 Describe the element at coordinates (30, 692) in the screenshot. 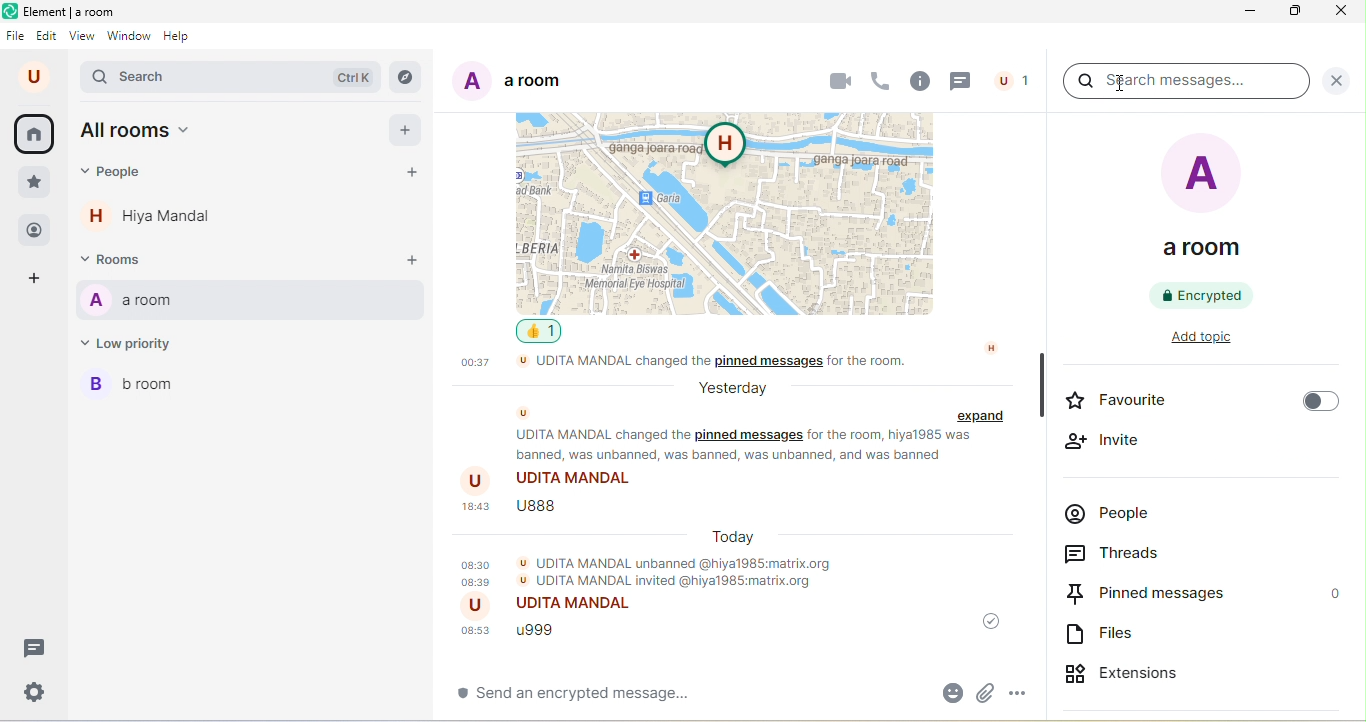

I see `quick settings` at that location.